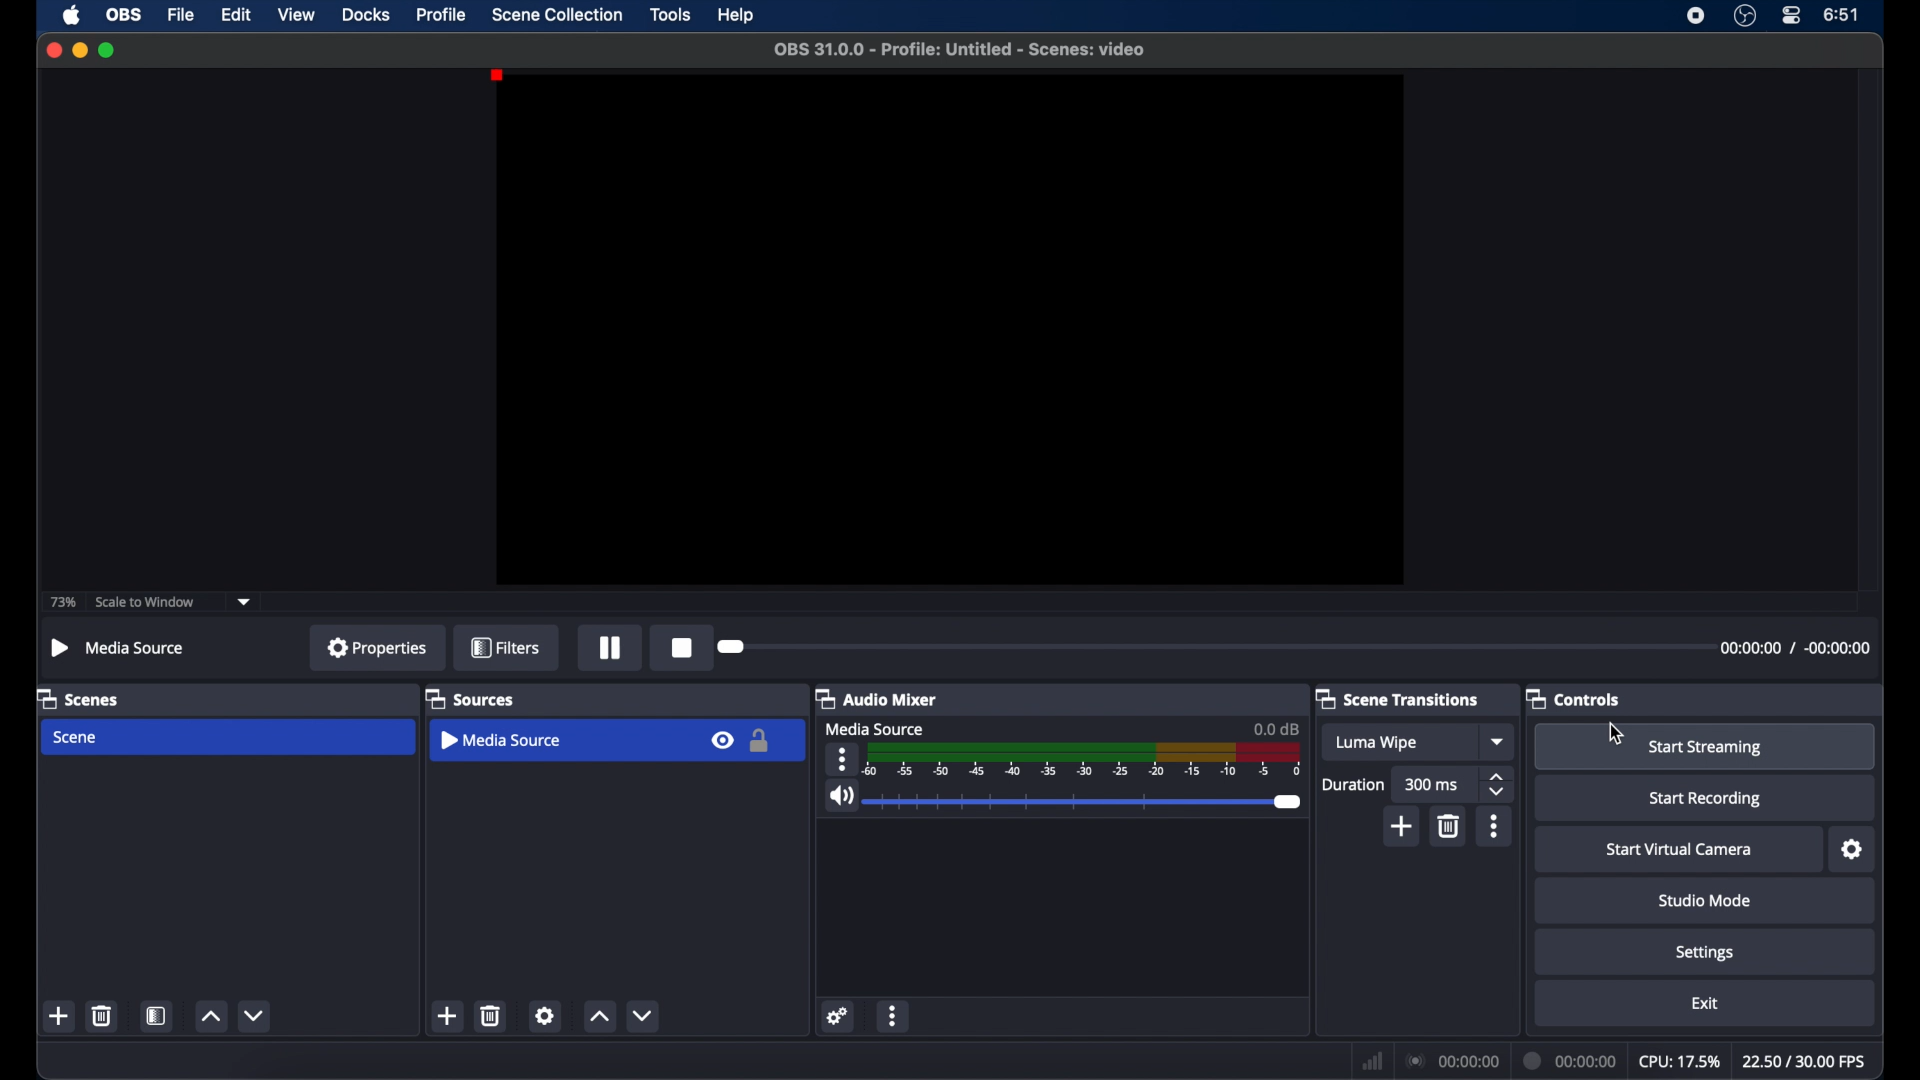 This screenshot has height=1080, width=1920. I want to click on connections, so click(1451, 1061).